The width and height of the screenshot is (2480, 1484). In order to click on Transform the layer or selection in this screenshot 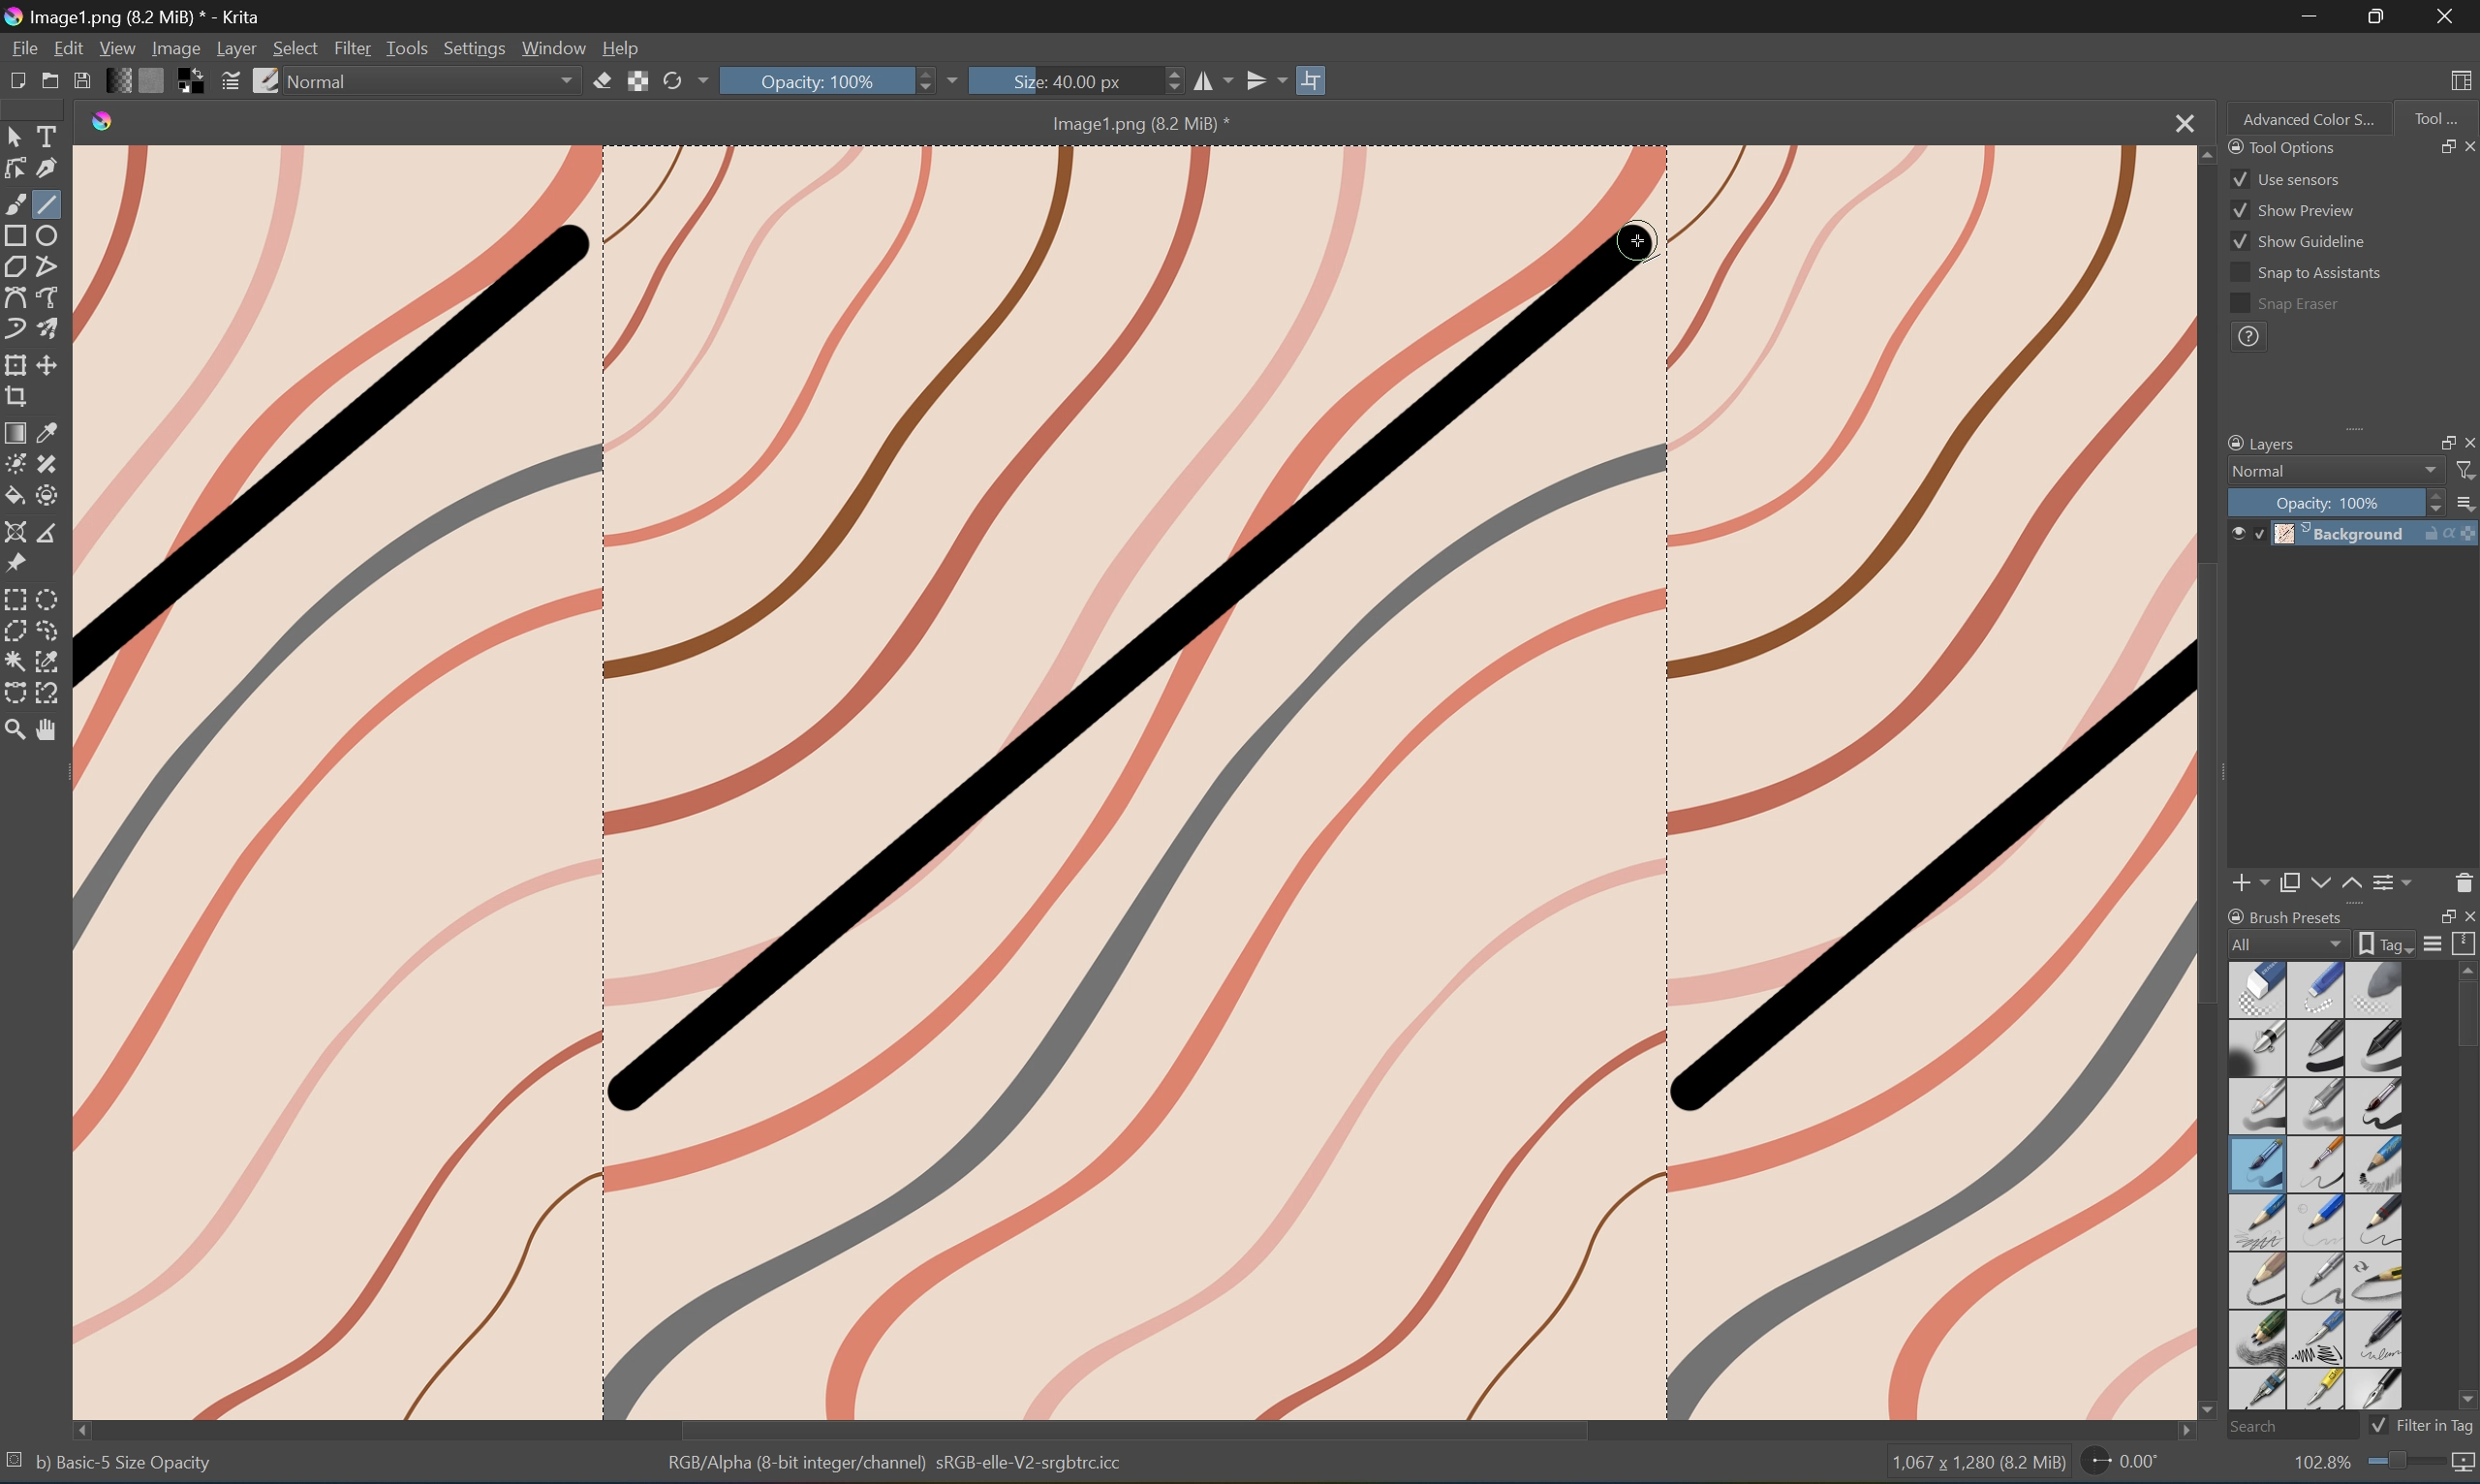, I will do `click(16, 364)`.